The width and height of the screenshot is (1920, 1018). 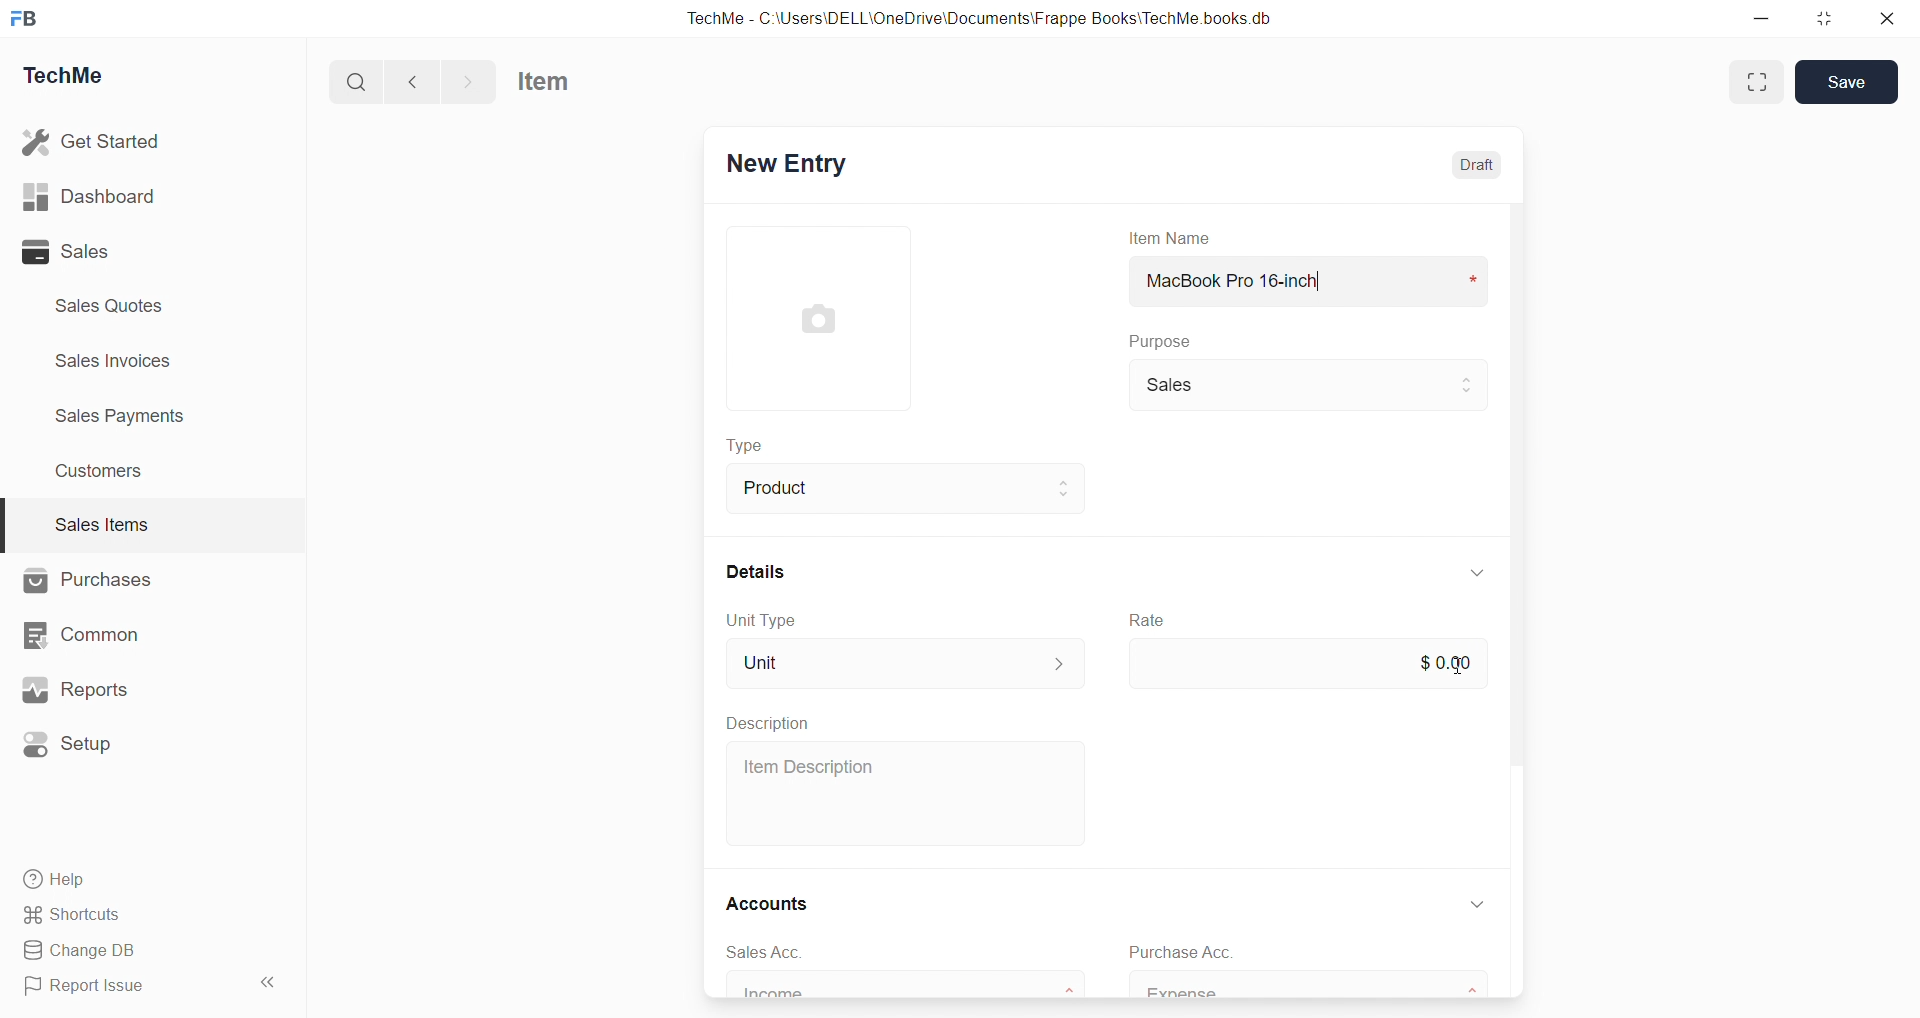 What do you see at coordinates (756, 572) in the screenshot?
I see `Details` at bounding box center [756, 572].